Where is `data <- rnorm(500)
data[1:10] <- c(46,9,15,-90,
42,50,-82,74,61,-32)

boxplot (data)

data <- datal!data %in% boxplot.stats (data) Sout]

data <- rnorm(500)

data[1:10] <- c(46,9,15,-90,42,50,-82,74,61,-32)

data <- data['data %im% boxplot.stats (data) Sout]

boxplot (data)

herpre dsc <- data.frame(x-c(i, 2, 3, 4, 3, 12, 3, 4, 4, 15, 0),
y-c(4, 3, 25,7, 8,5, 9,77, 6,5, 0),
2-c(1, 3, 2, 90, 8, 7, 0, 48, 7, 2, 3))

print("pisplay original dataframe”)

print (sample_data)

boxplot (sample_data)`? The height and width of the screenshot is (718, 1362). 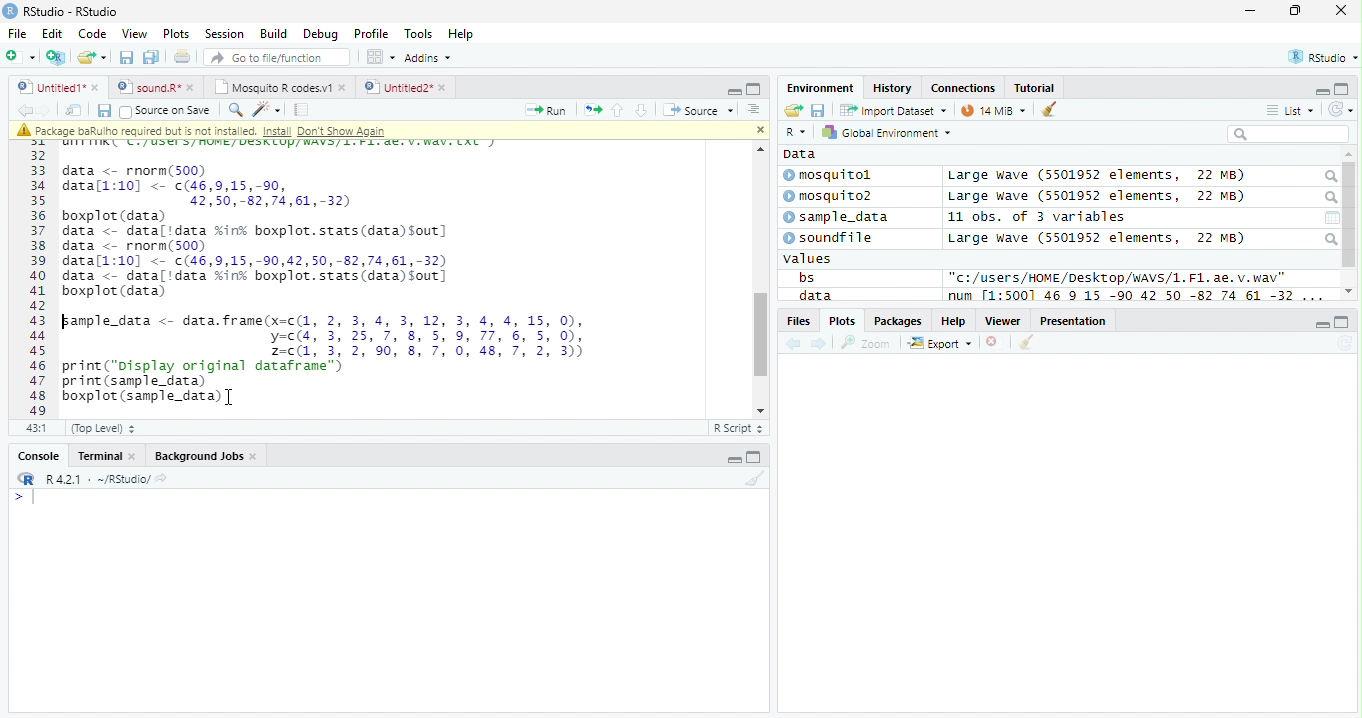
data <- rnorm(500)
data[1:10] <- c(46,9,15,-90,
42,50,-82,74,61,-32)

boxplot (data)

data <- datal!data %in% boxplot.stats (data) Sout]

data <- rnorm(500)

data[1:10] <- c(46,9,15,-90,42,50,-82,74,61,-32)

data <- data['data %im% boxplot.stats (data) Sout]

boxplot (data)

herpre dsc <- data.frame(x-c(i, 2, 3, 4, 3, 12, 3, 4, 4, 15, 0),
y-c(4, 3, 25,7, 8,5, 9,77, 6,5, 0),
2-c(1, 3, 2, 90, 8, 7, 0, 48, 7, 2, 3))

print("pisplay original dataframe”)

print (sample_data)

boxplot (sample_data) is located at coordinates (325, 283).